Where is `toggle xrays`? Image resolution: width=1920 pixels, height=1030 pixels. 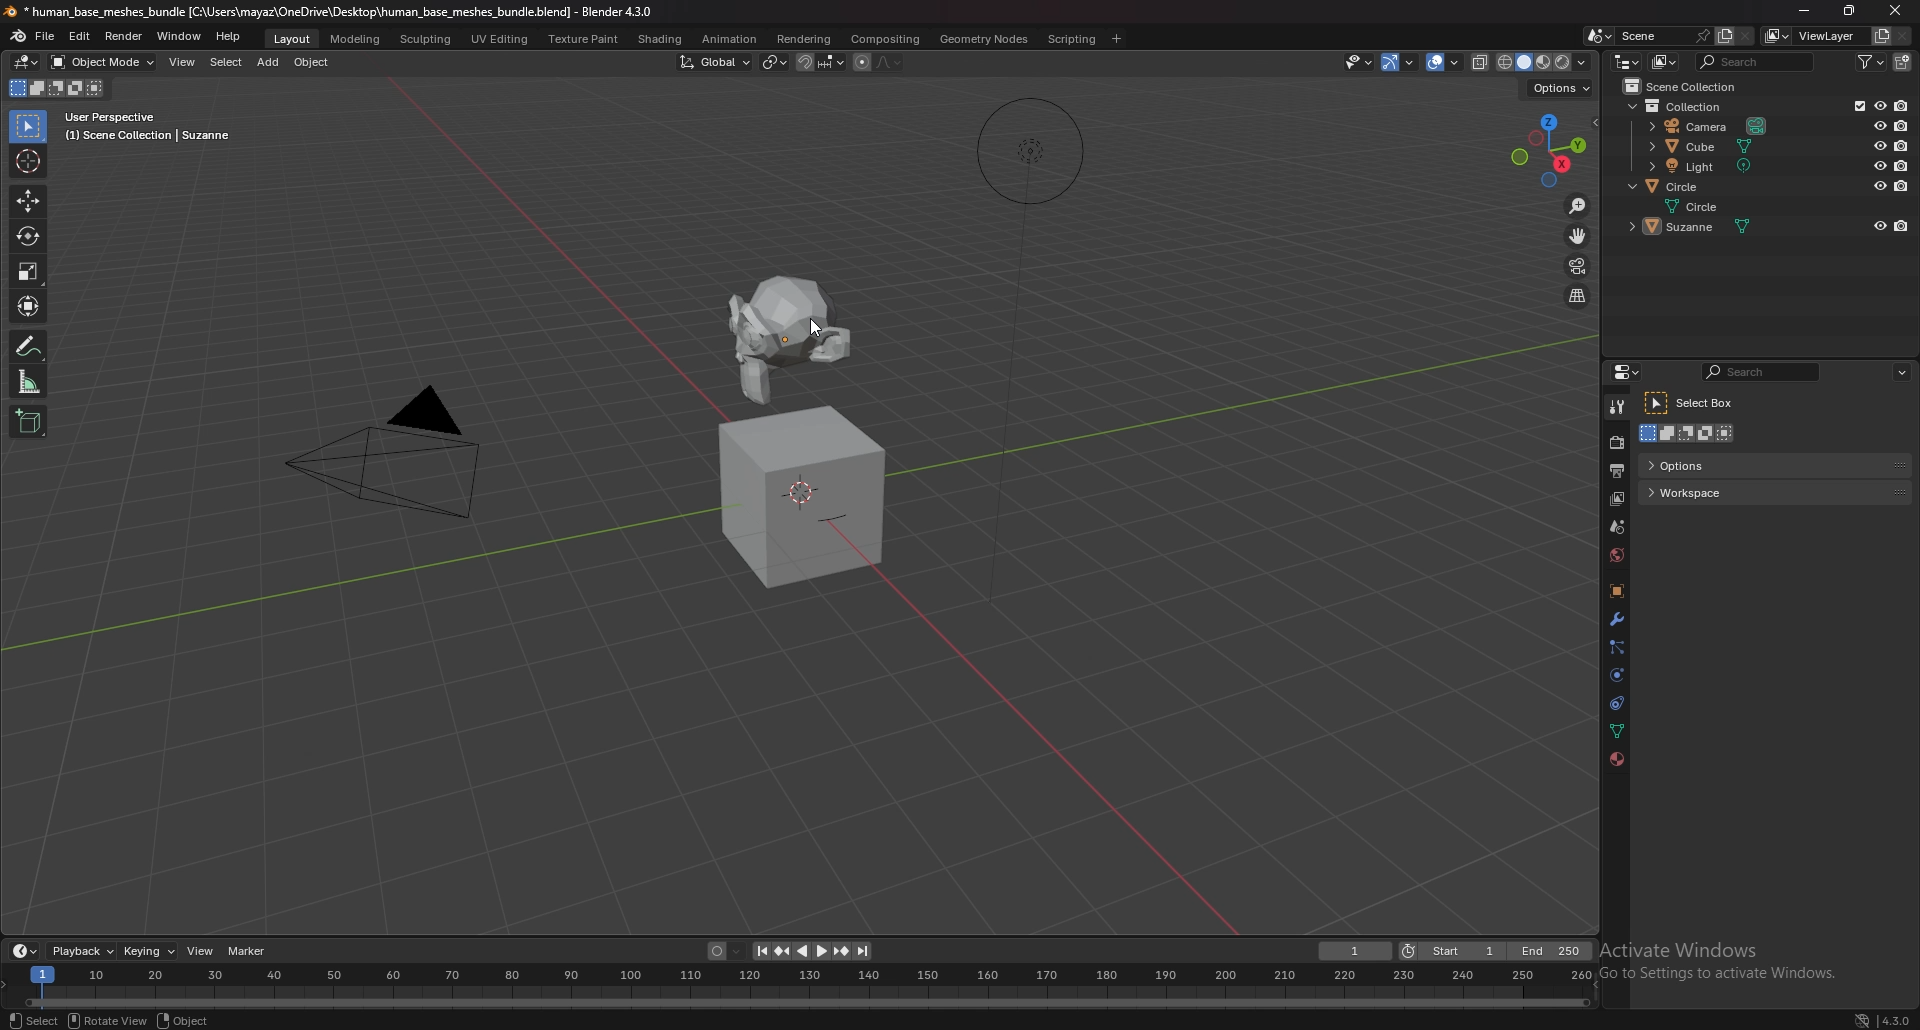
toggle xrays is located at coordinates (1481, 61).